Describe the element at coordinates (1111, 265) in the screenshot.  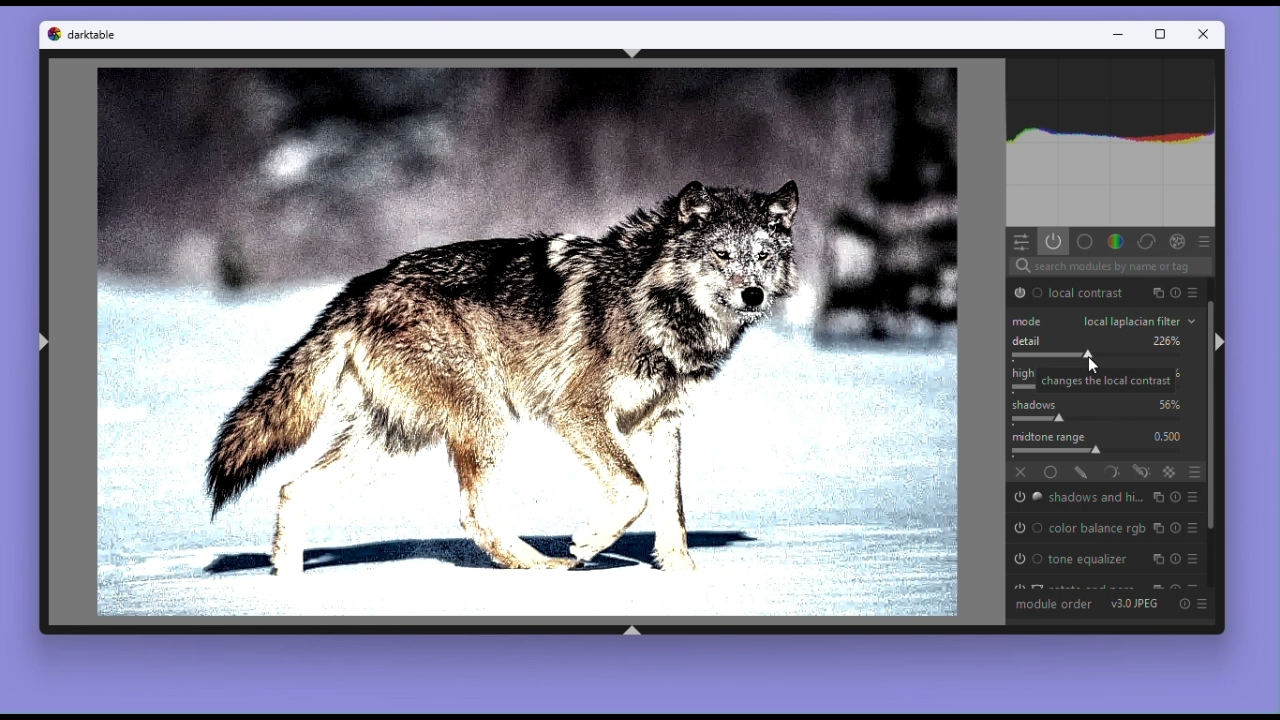
I see `search modules by name or tage` at that location.